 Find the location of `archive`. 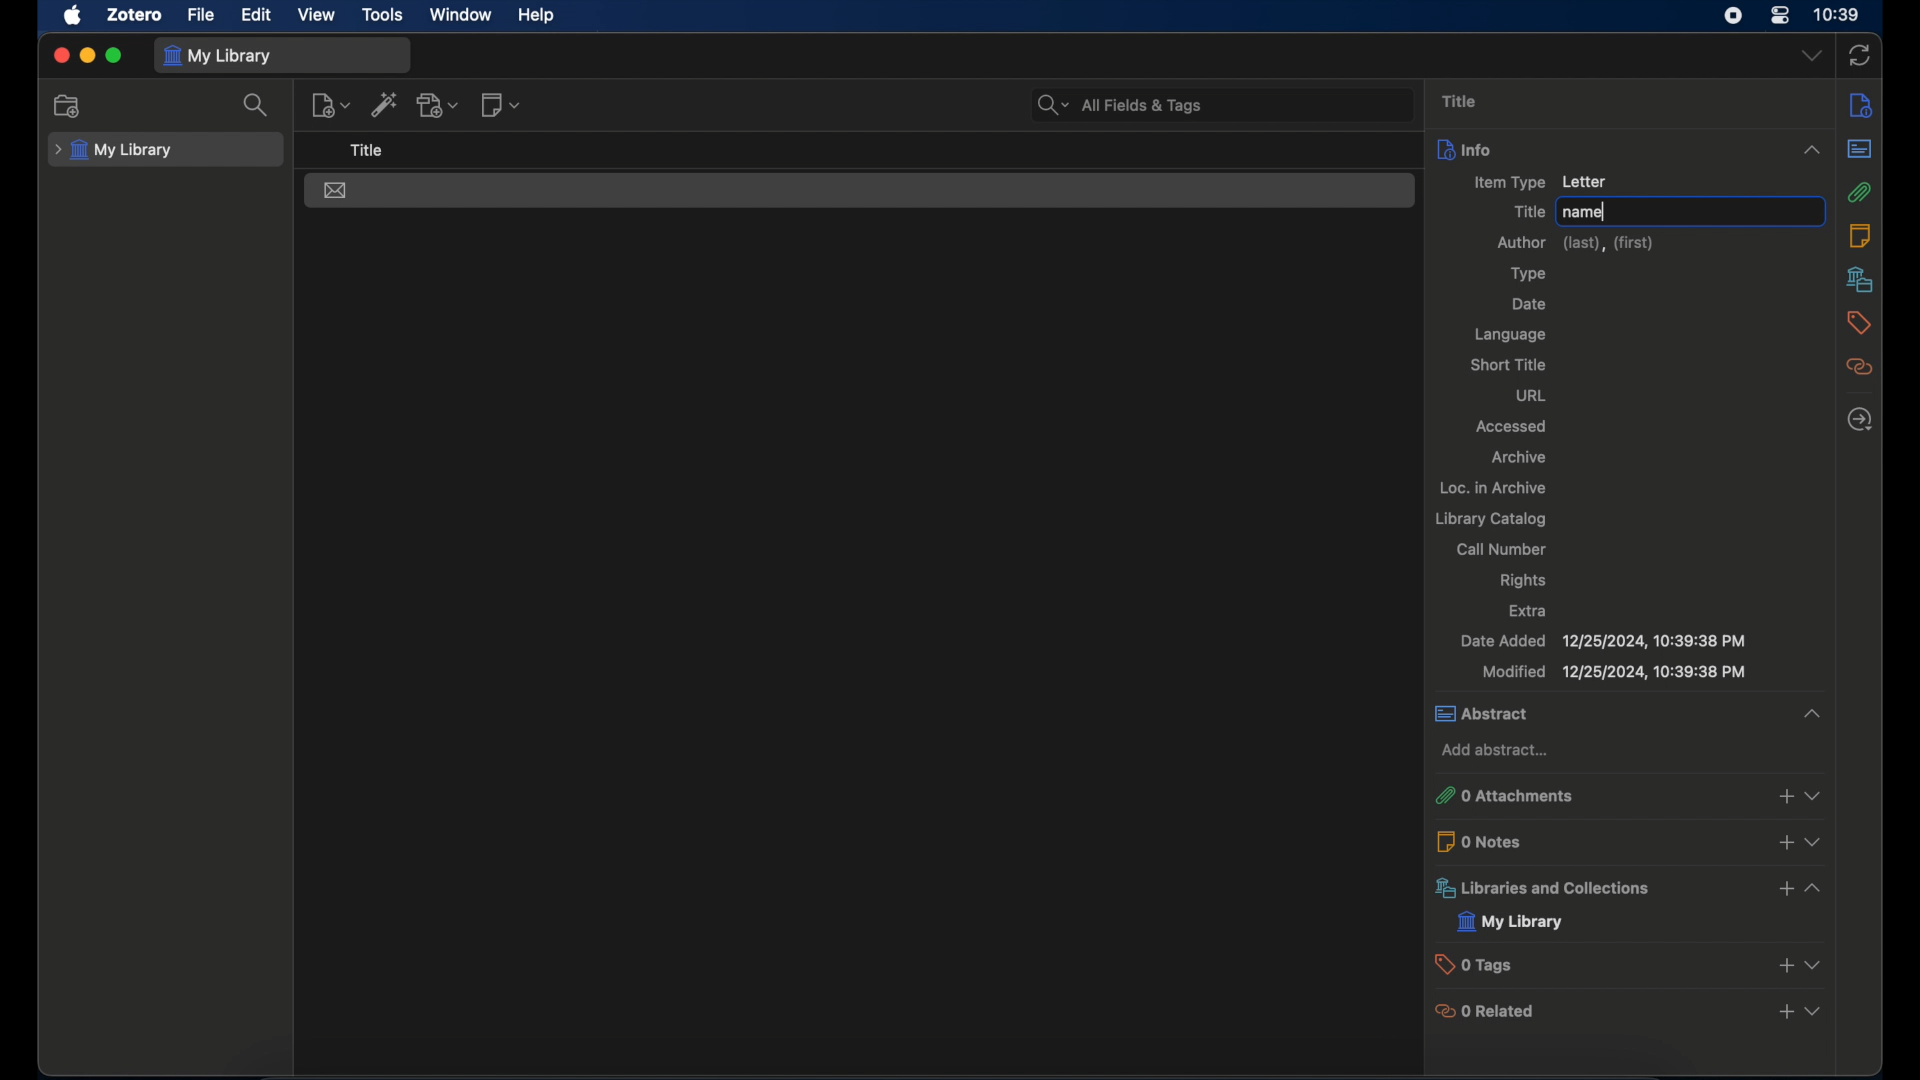

archive is located at coordinates (1518, 458).